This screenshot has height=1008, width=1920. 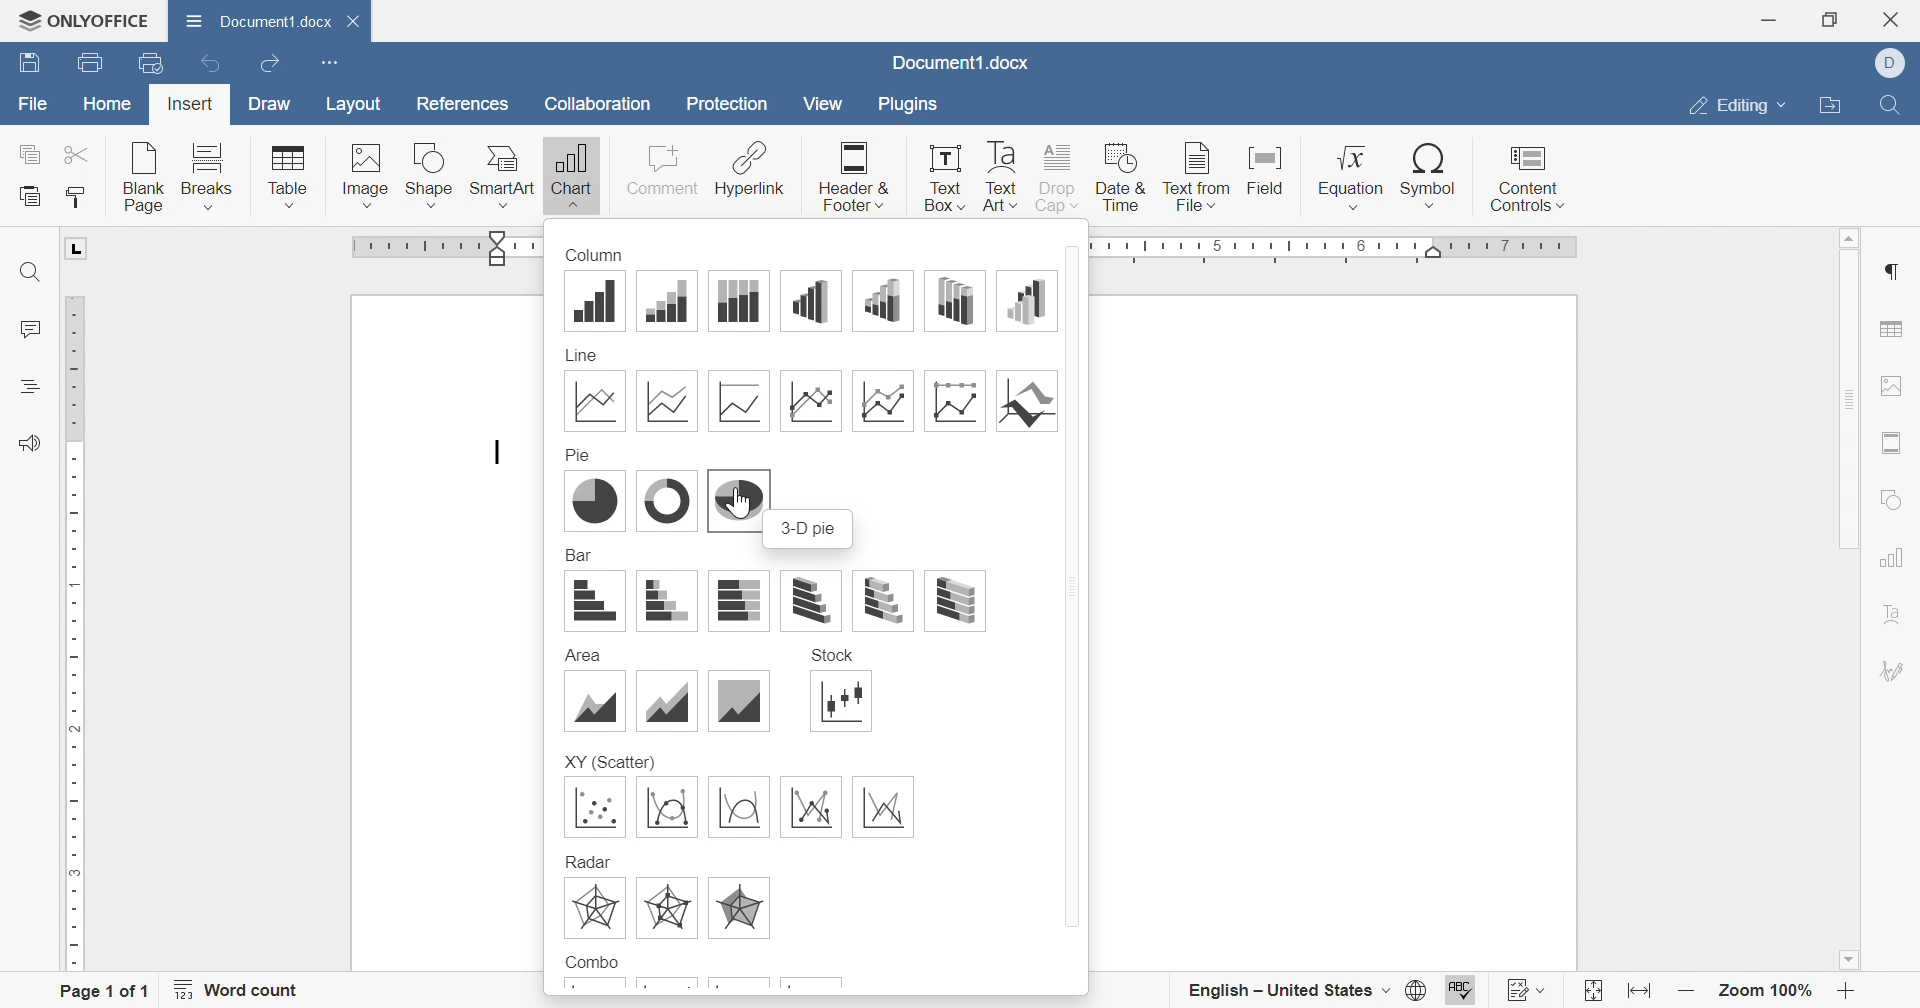 What do you see at coordinates (1589, 989) in the screenshot?
I see `Fit To Page` at bounding box center [1589, 989].